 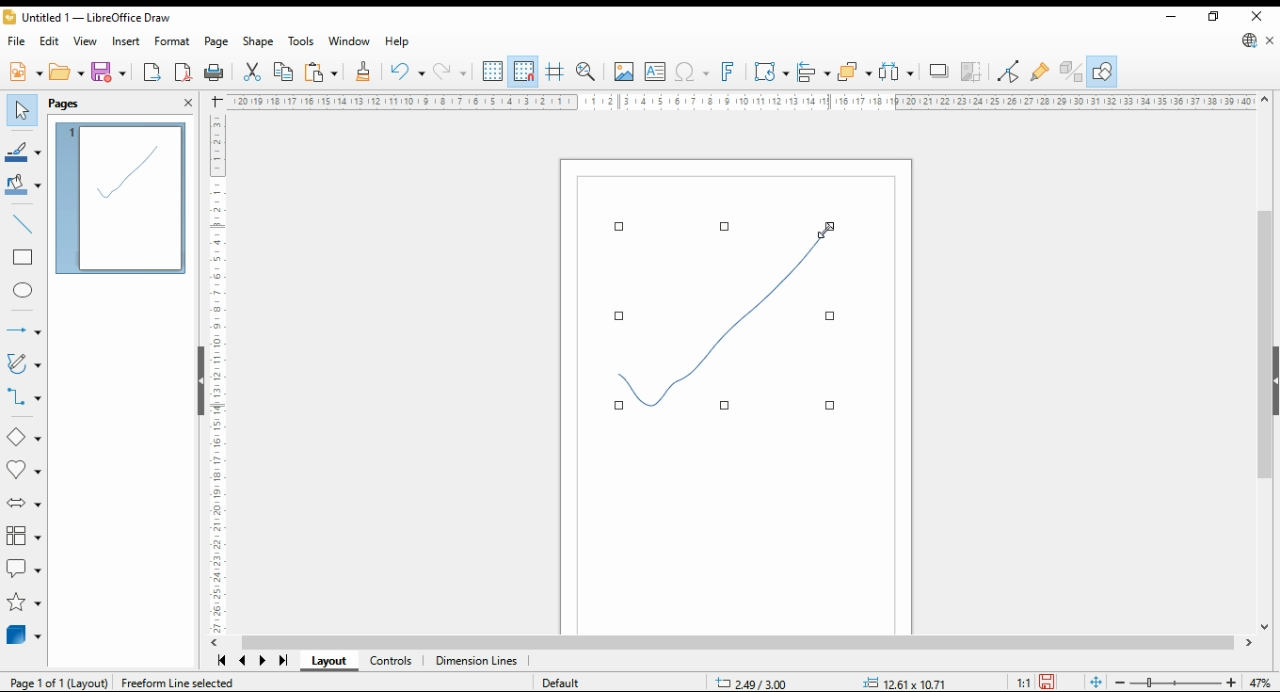 I want to click on select, so click(x=22, y=111).